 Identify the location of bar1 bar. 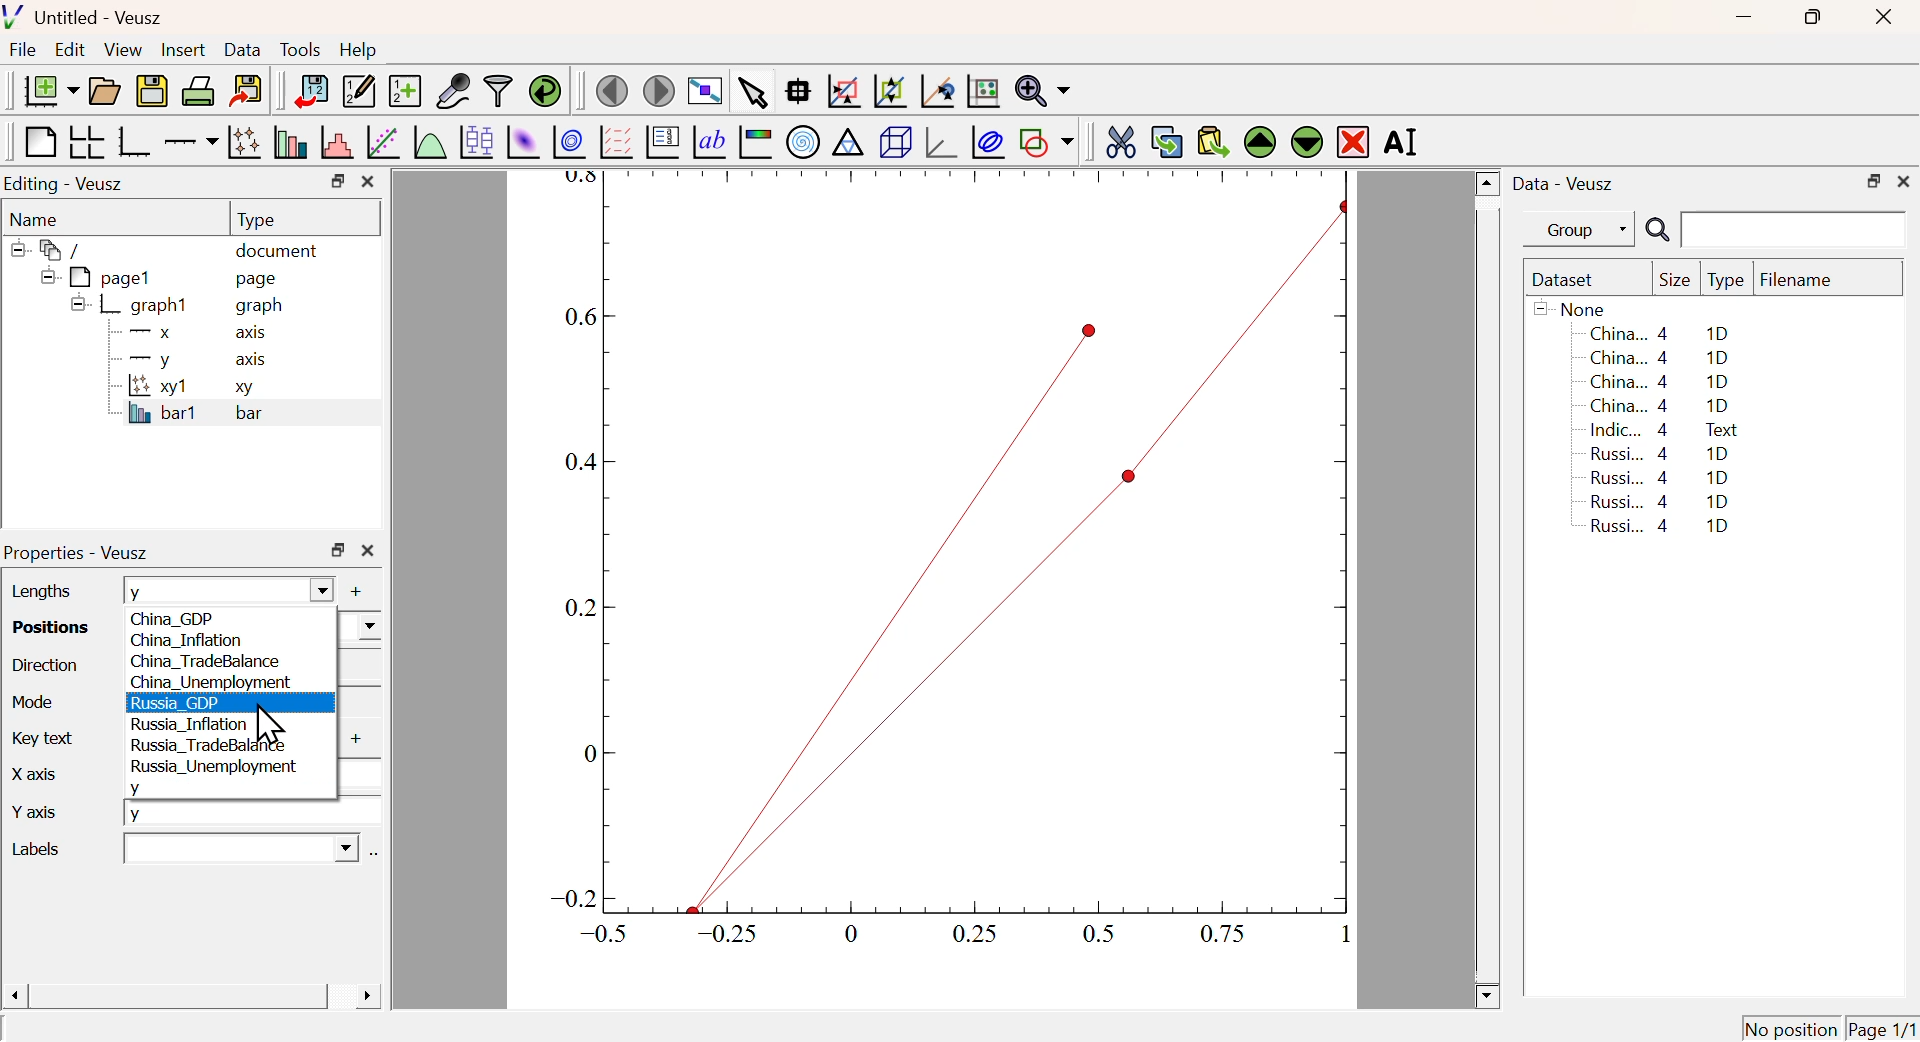
(186, 416).